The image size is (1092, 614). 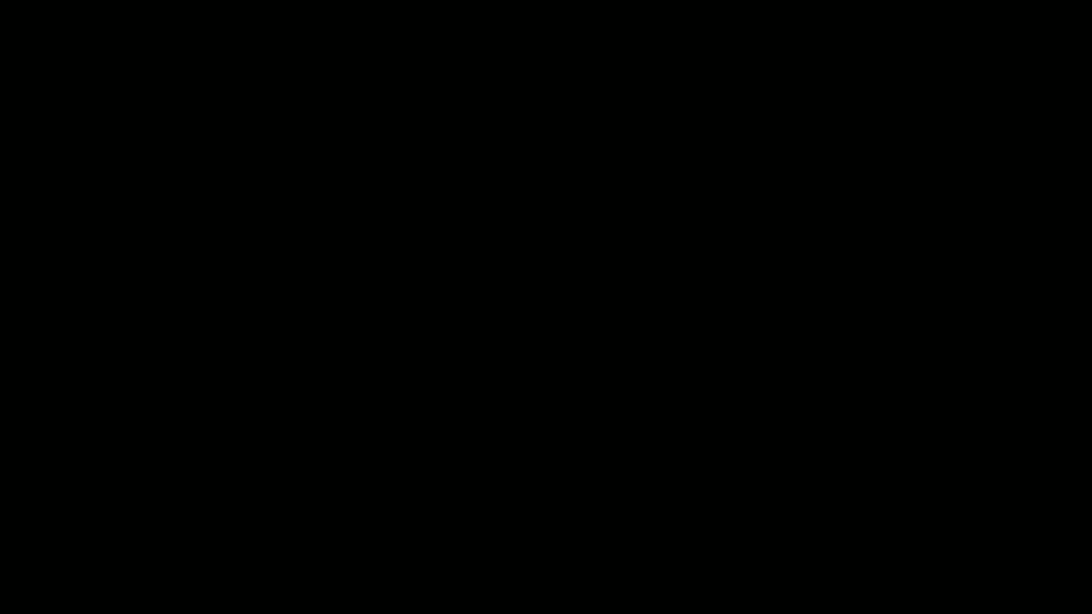 What do you see at coordinates (546, 305) in the screenshot?
I see `New scene added` at bounding box center [546, 305].